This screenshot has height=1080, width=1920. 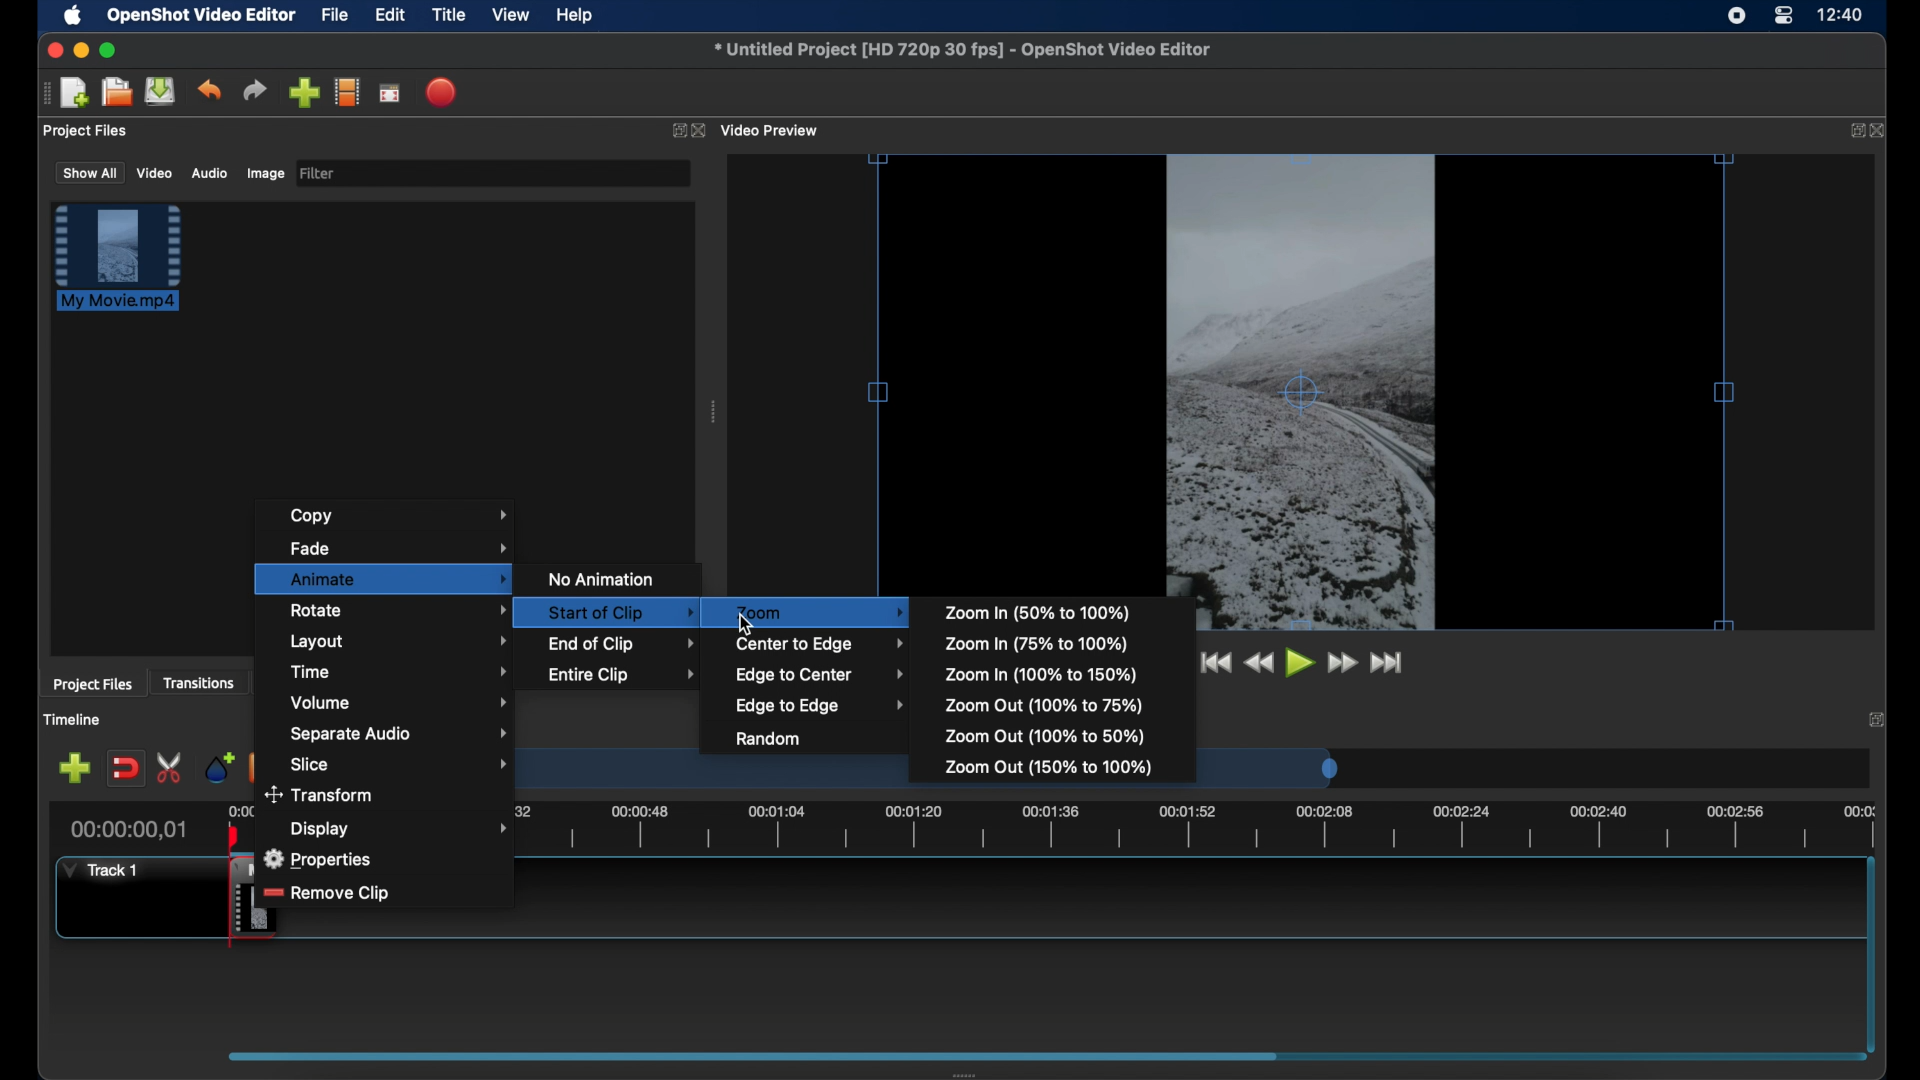 What do you see at coordinates (1138, 832) in the screenshot?
I see `timeline scale` at bounding box center [1138, 832].